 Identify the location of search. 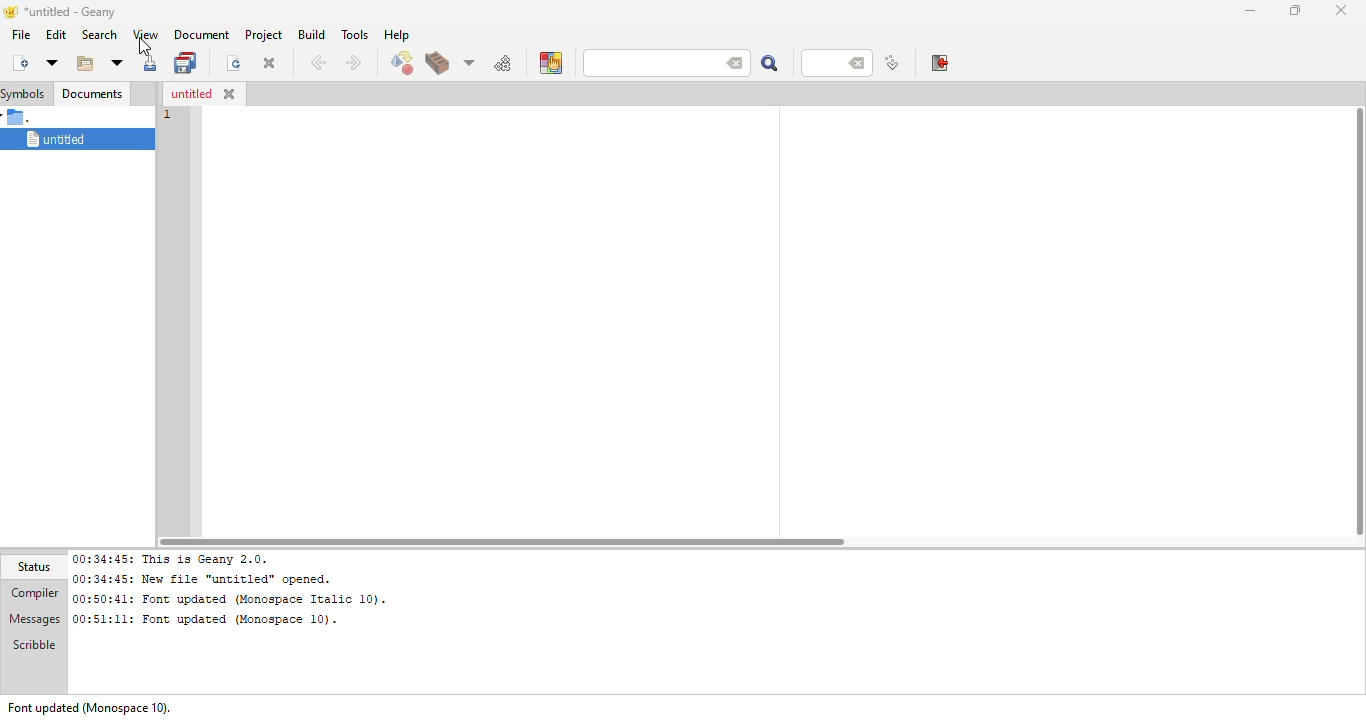
(641, 63).